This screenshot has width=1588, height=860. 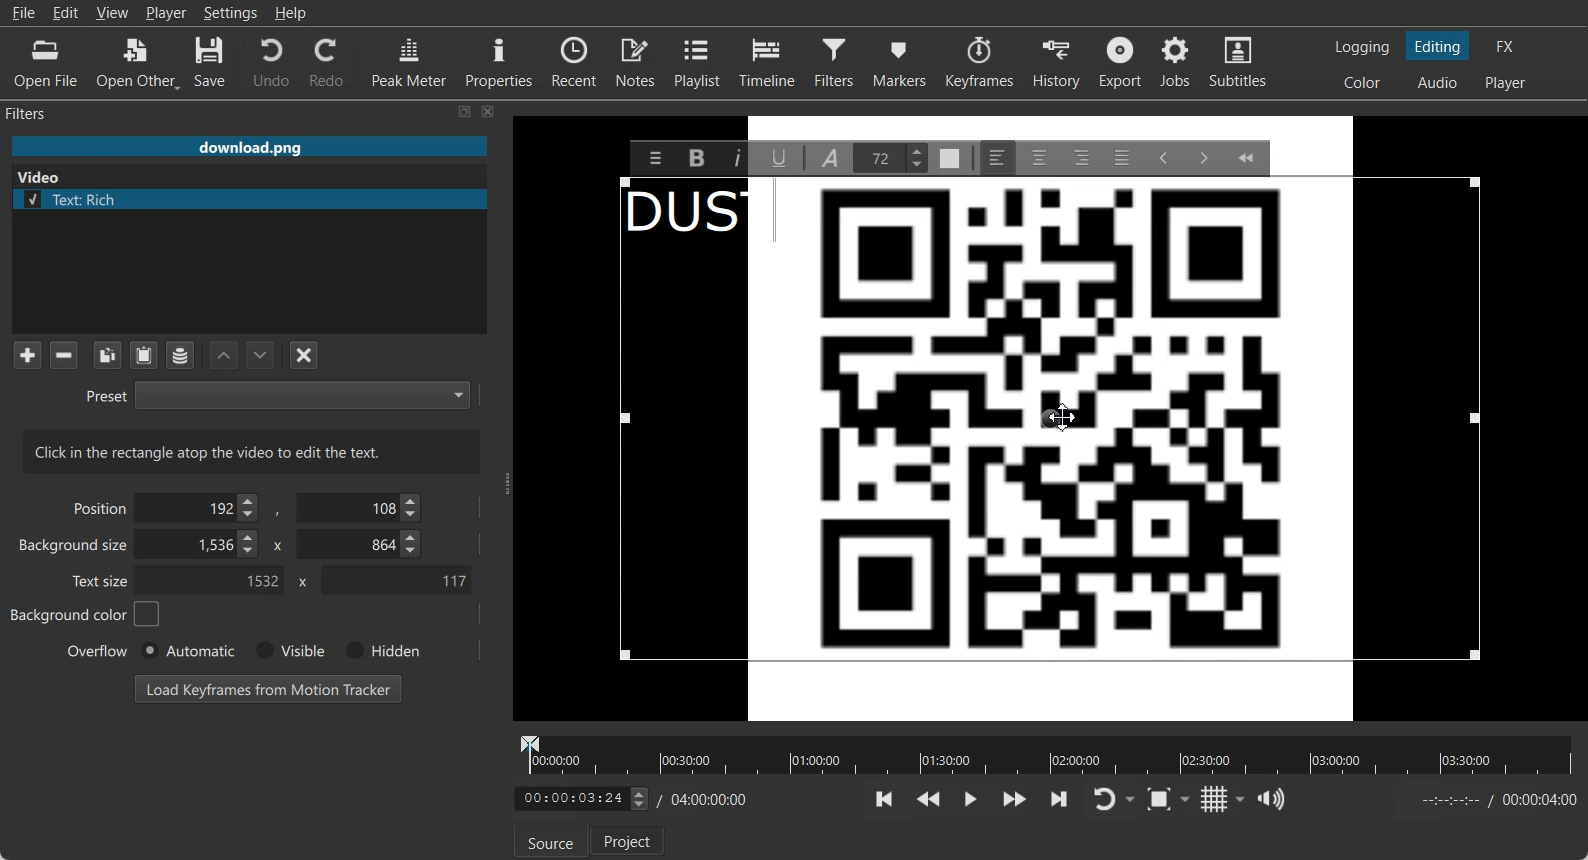 I want to click on Toggle play, so click(x=971, y=799).